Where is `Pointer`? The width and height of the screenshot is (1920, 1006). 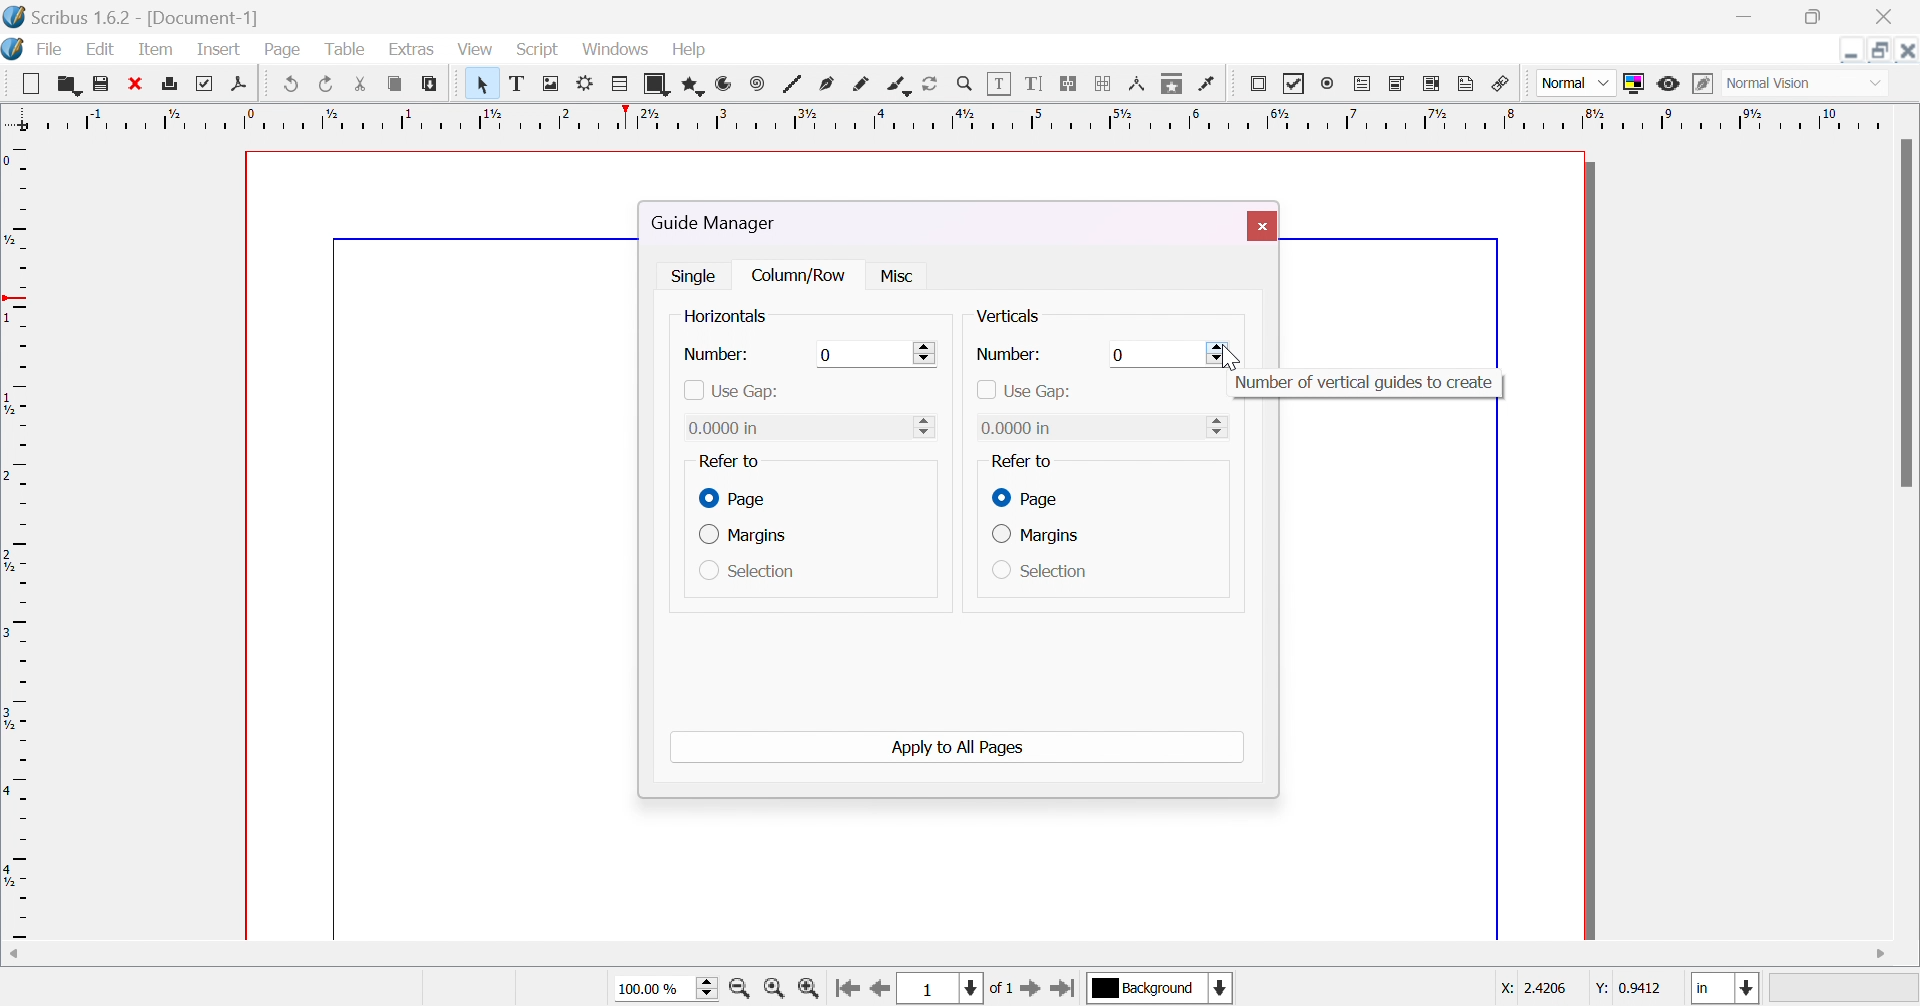 Pointer is located at coordinates (476, 83).